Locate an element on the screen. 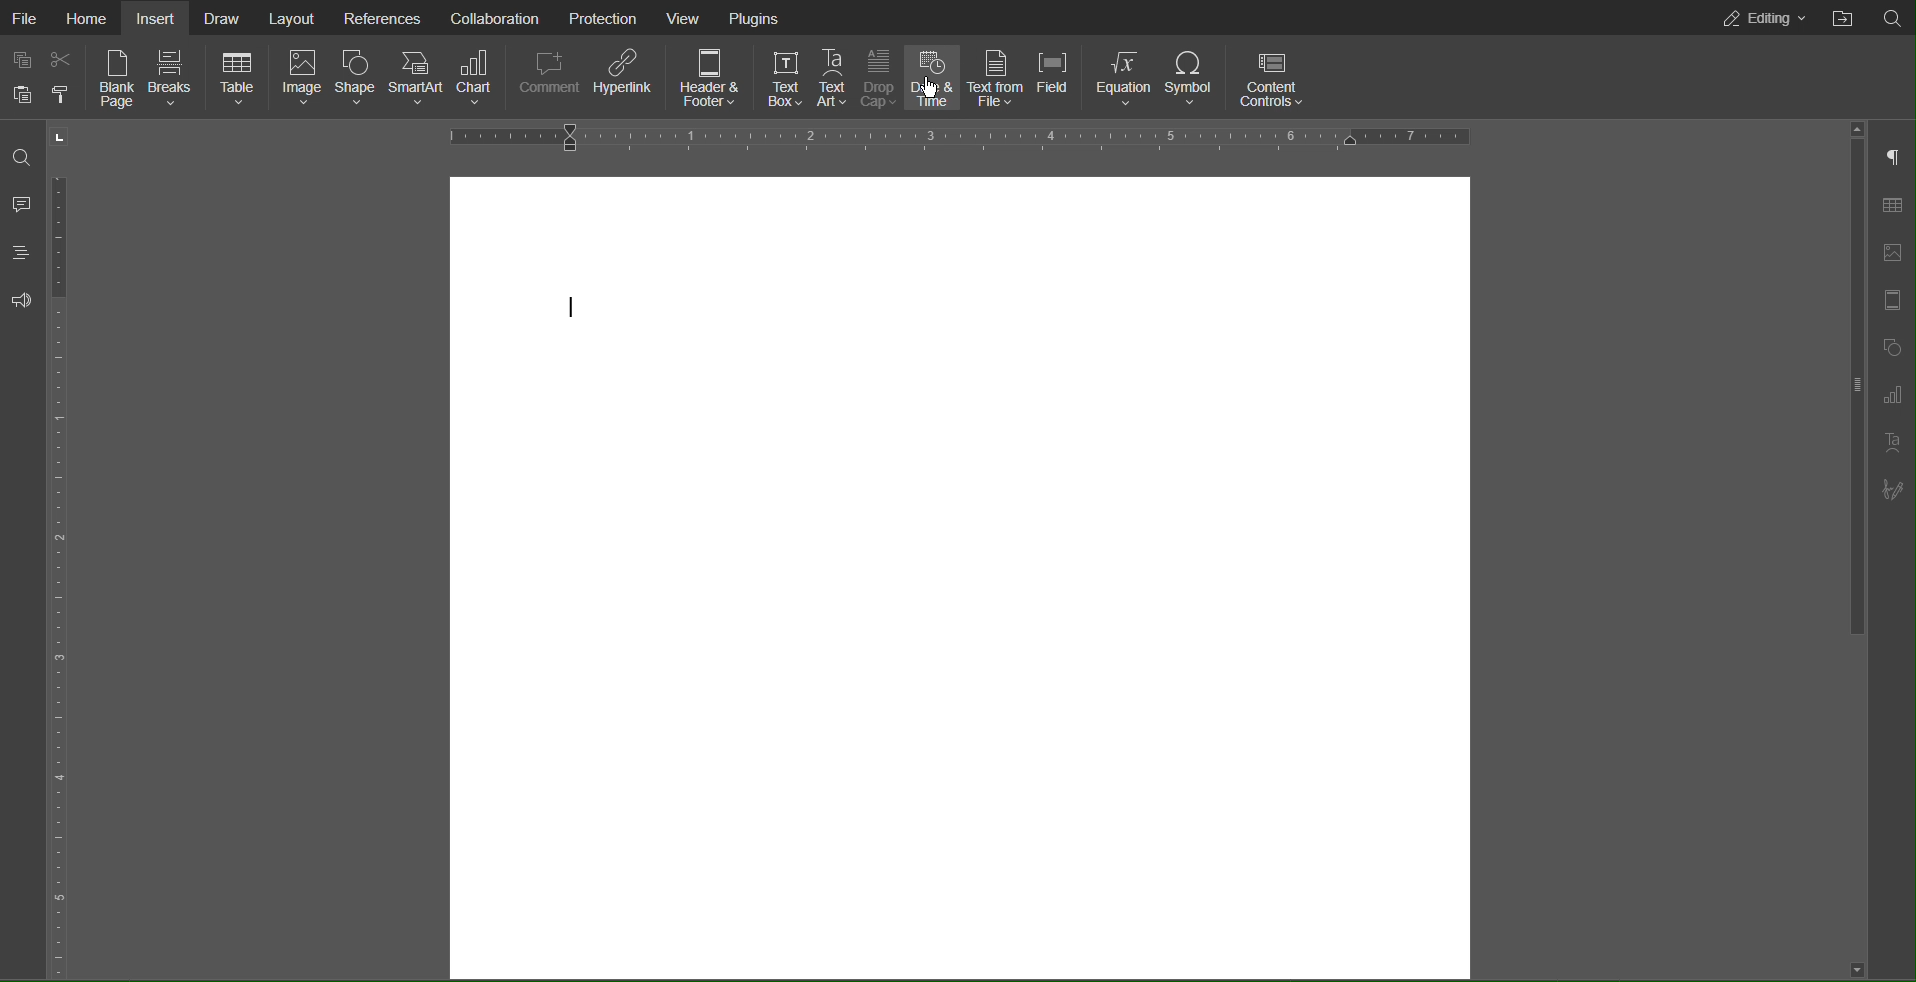 The width and height of the screenshot is (1916, 982). Shape is located at coordinates (355, 79).